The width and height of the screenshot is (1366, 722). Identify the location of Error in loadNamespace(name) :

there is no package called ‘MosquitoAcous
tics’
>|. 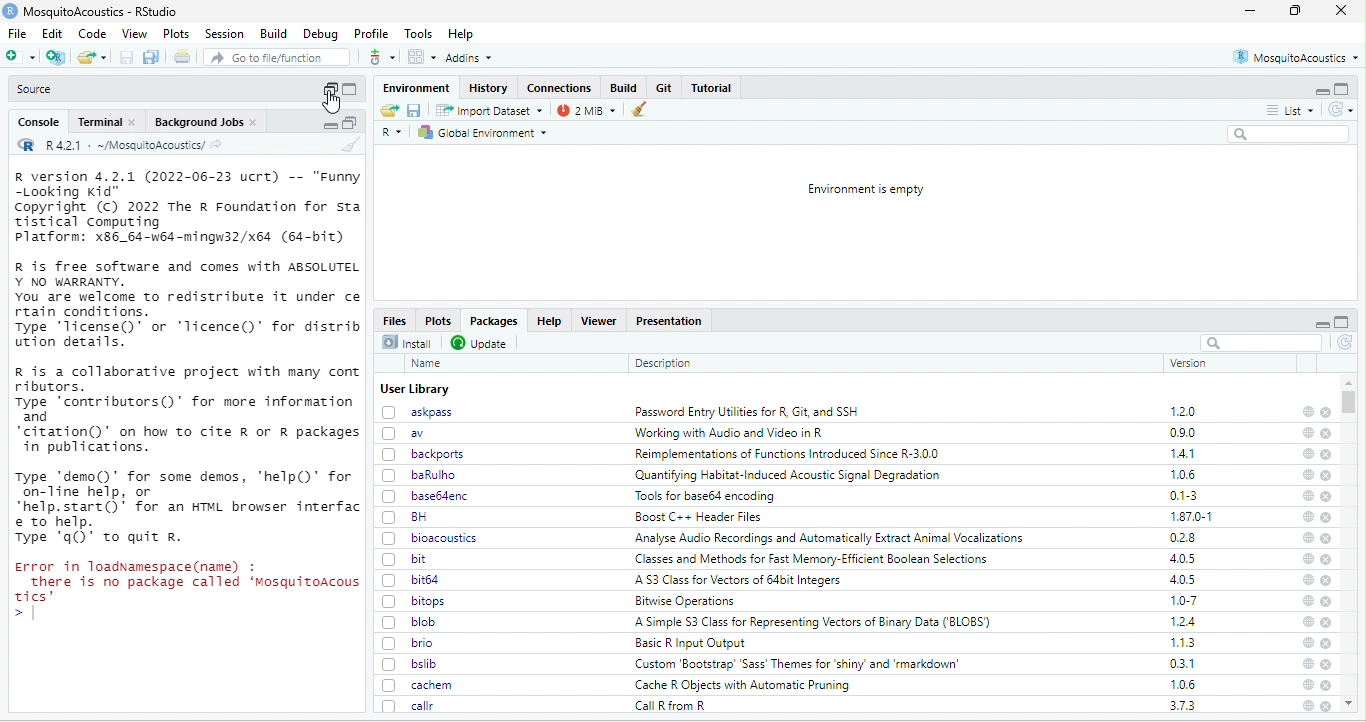
(187, 590).